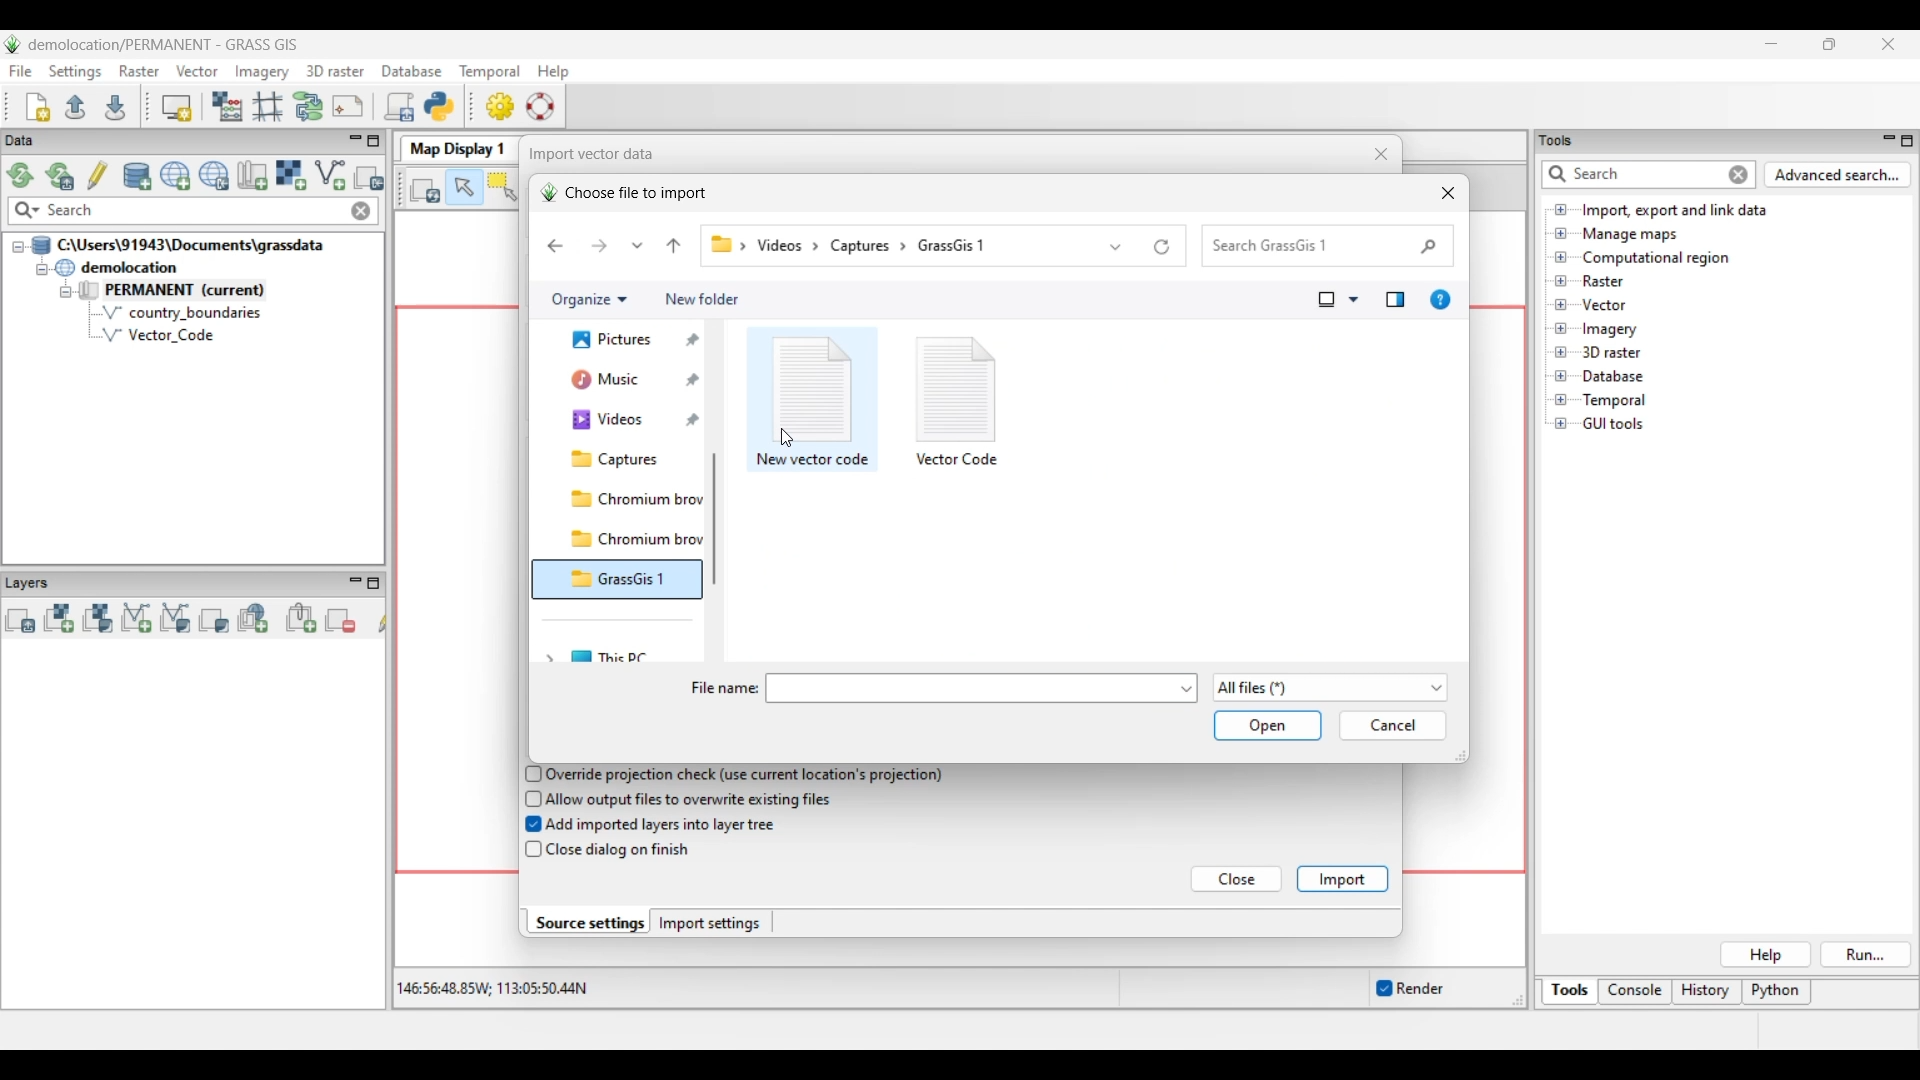  What do you see at coordinates (1603, 281) in the screenshot?
I see `Double click to see files under Raster` at bounding box center [1603, 281].